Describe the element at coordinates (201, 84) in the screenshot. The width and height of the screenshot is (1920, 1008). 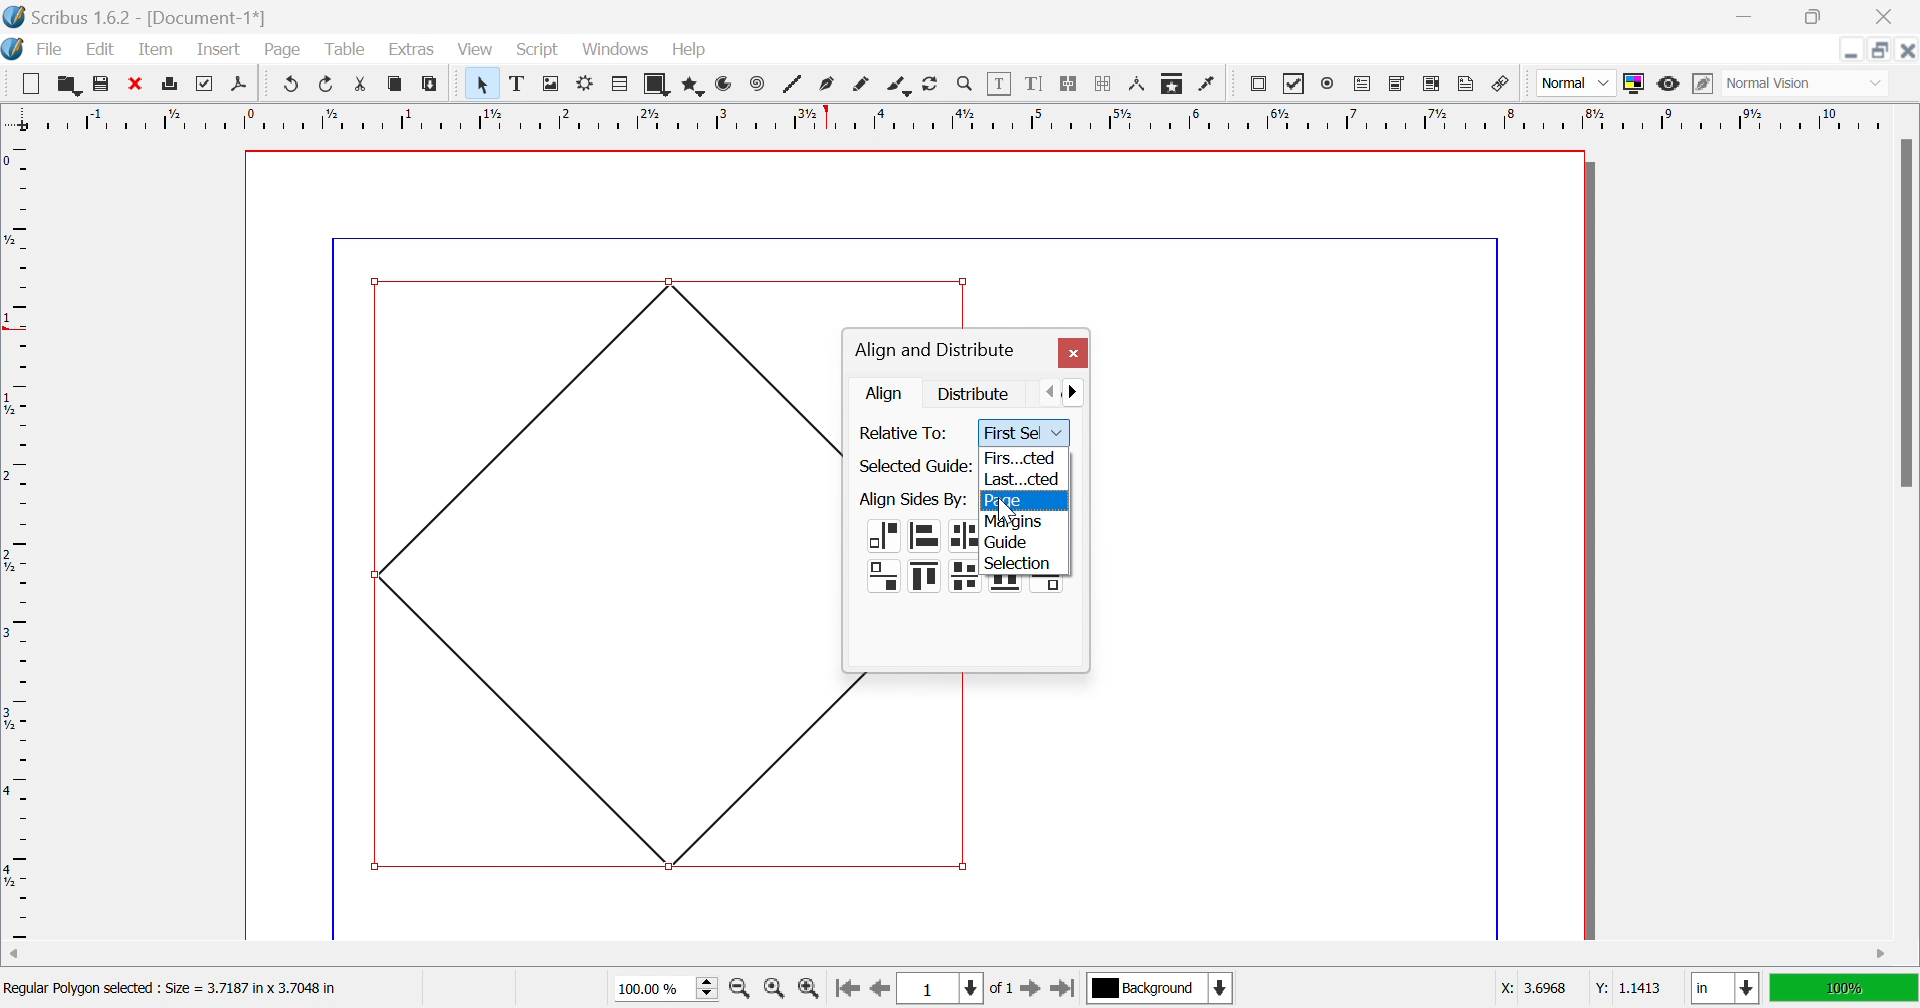
I see `Print` at that location.